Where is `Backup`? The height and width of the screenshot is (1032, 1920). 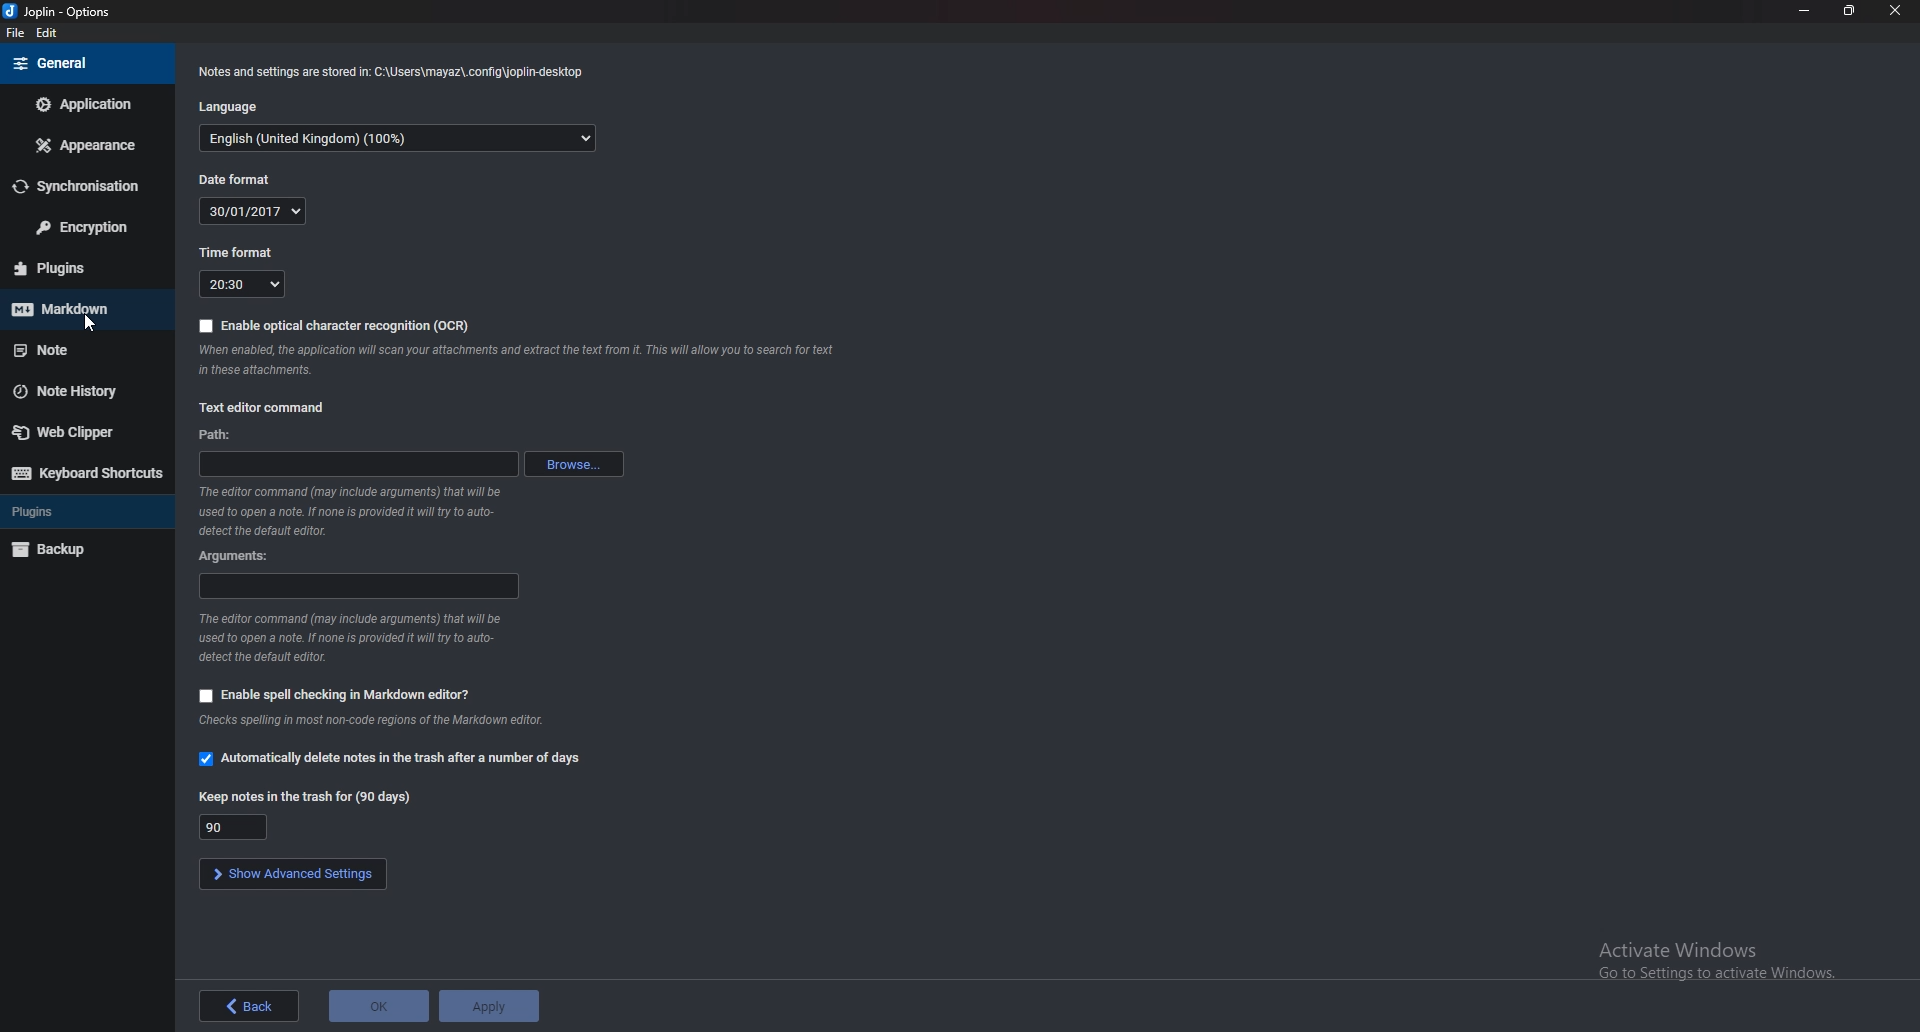 Backup is located at coordinates (79, 549).